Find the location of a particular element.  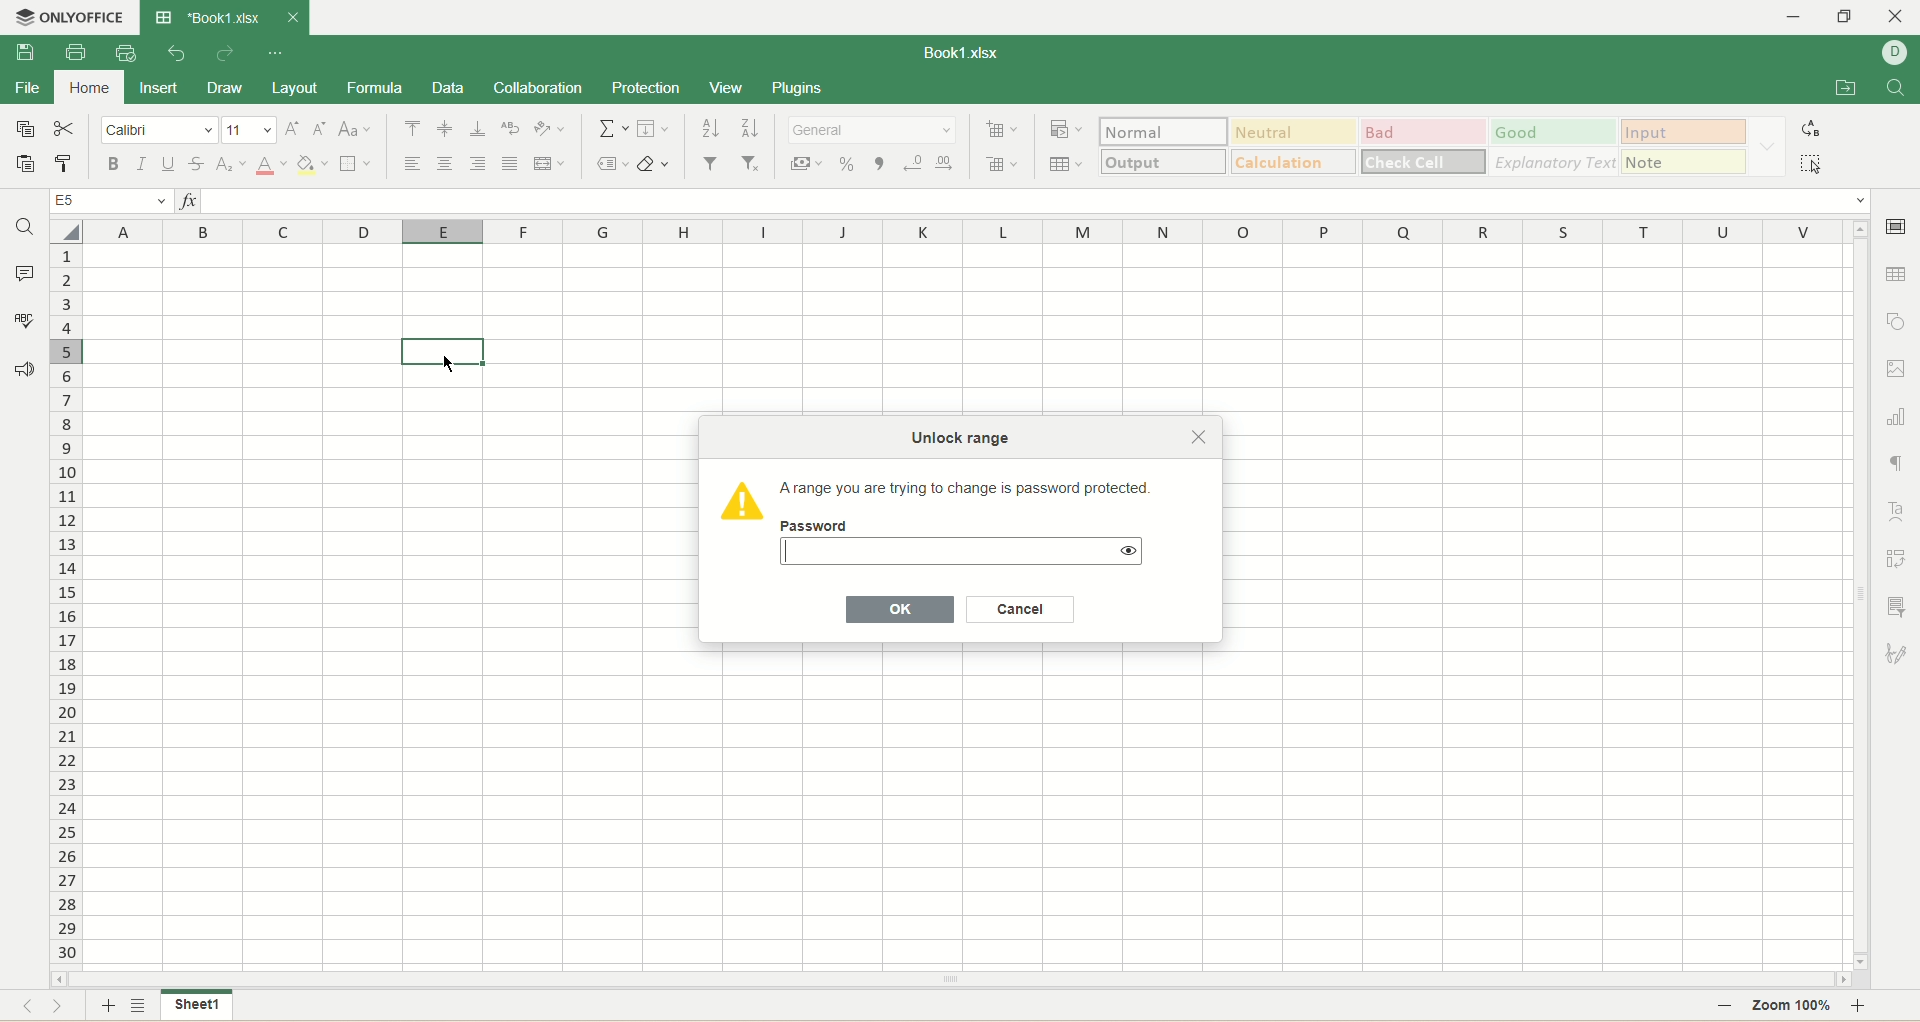

home is located at coordinates (86, 88).